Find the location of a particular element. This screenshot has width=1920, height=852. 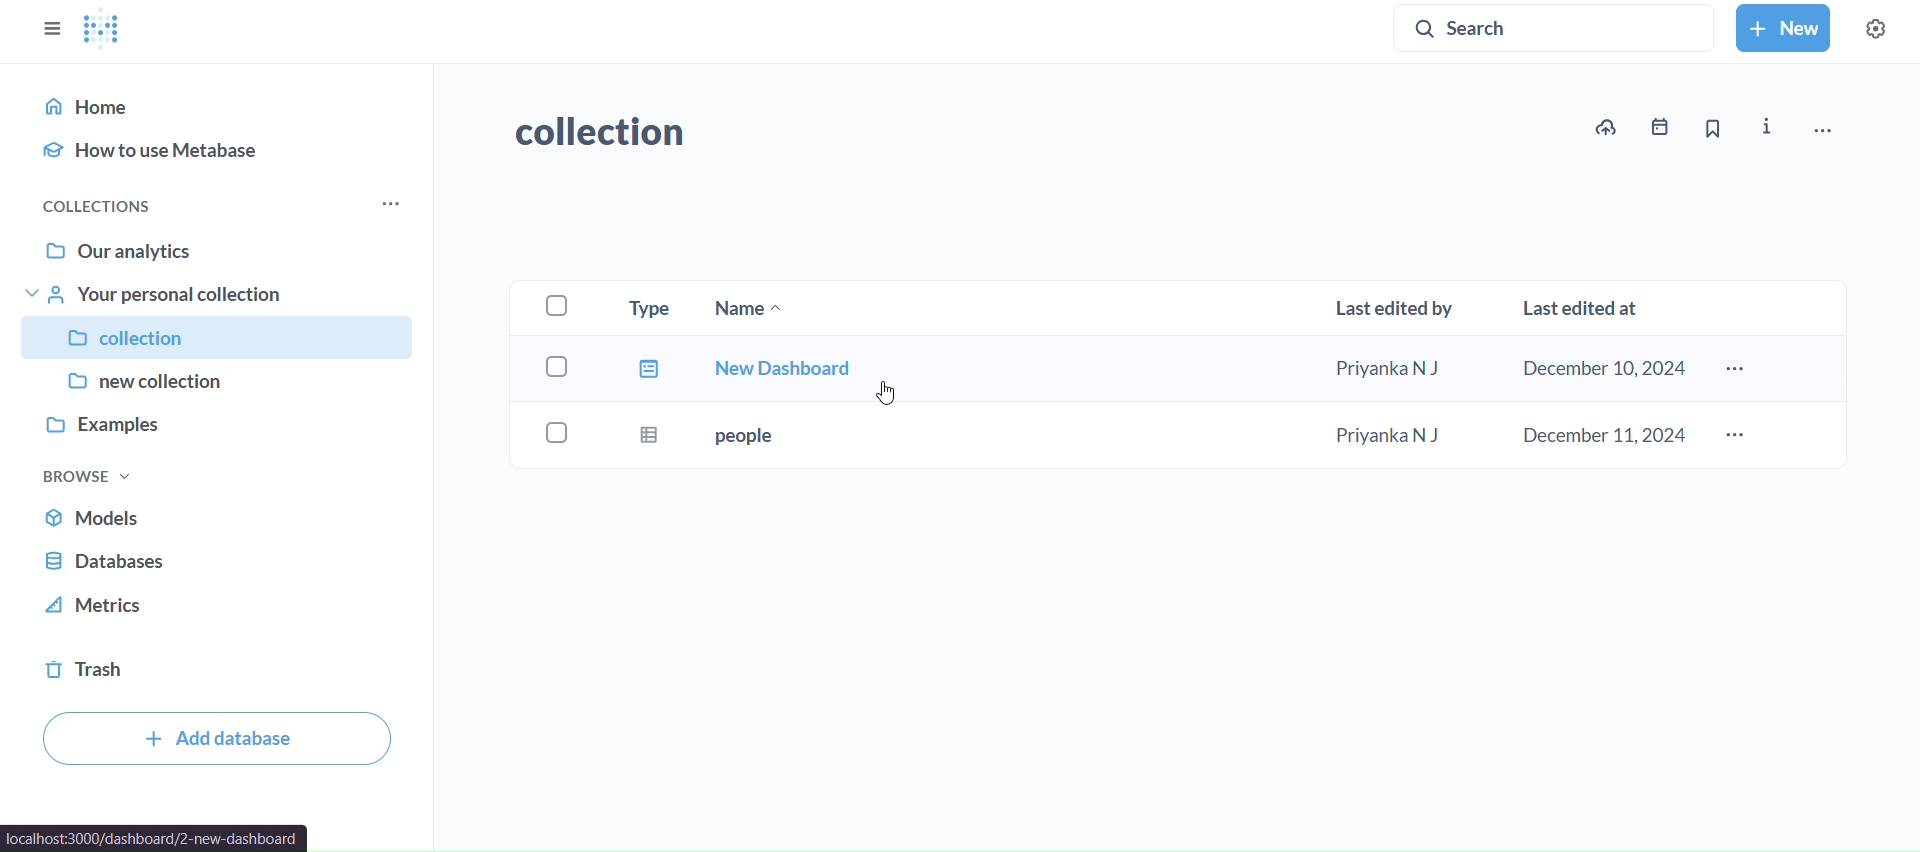

metrics is located at coordinates (219, 614).